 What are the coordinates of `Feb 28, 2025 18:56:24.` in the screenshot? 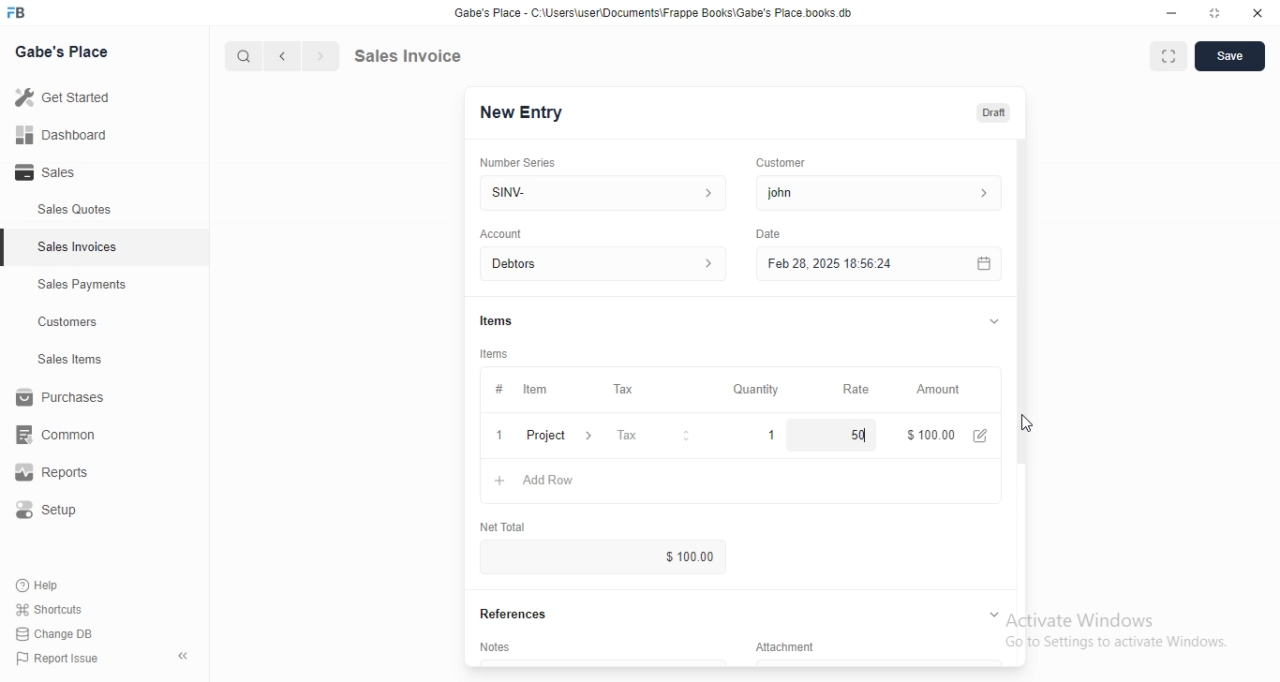 It's located at (875, 262).